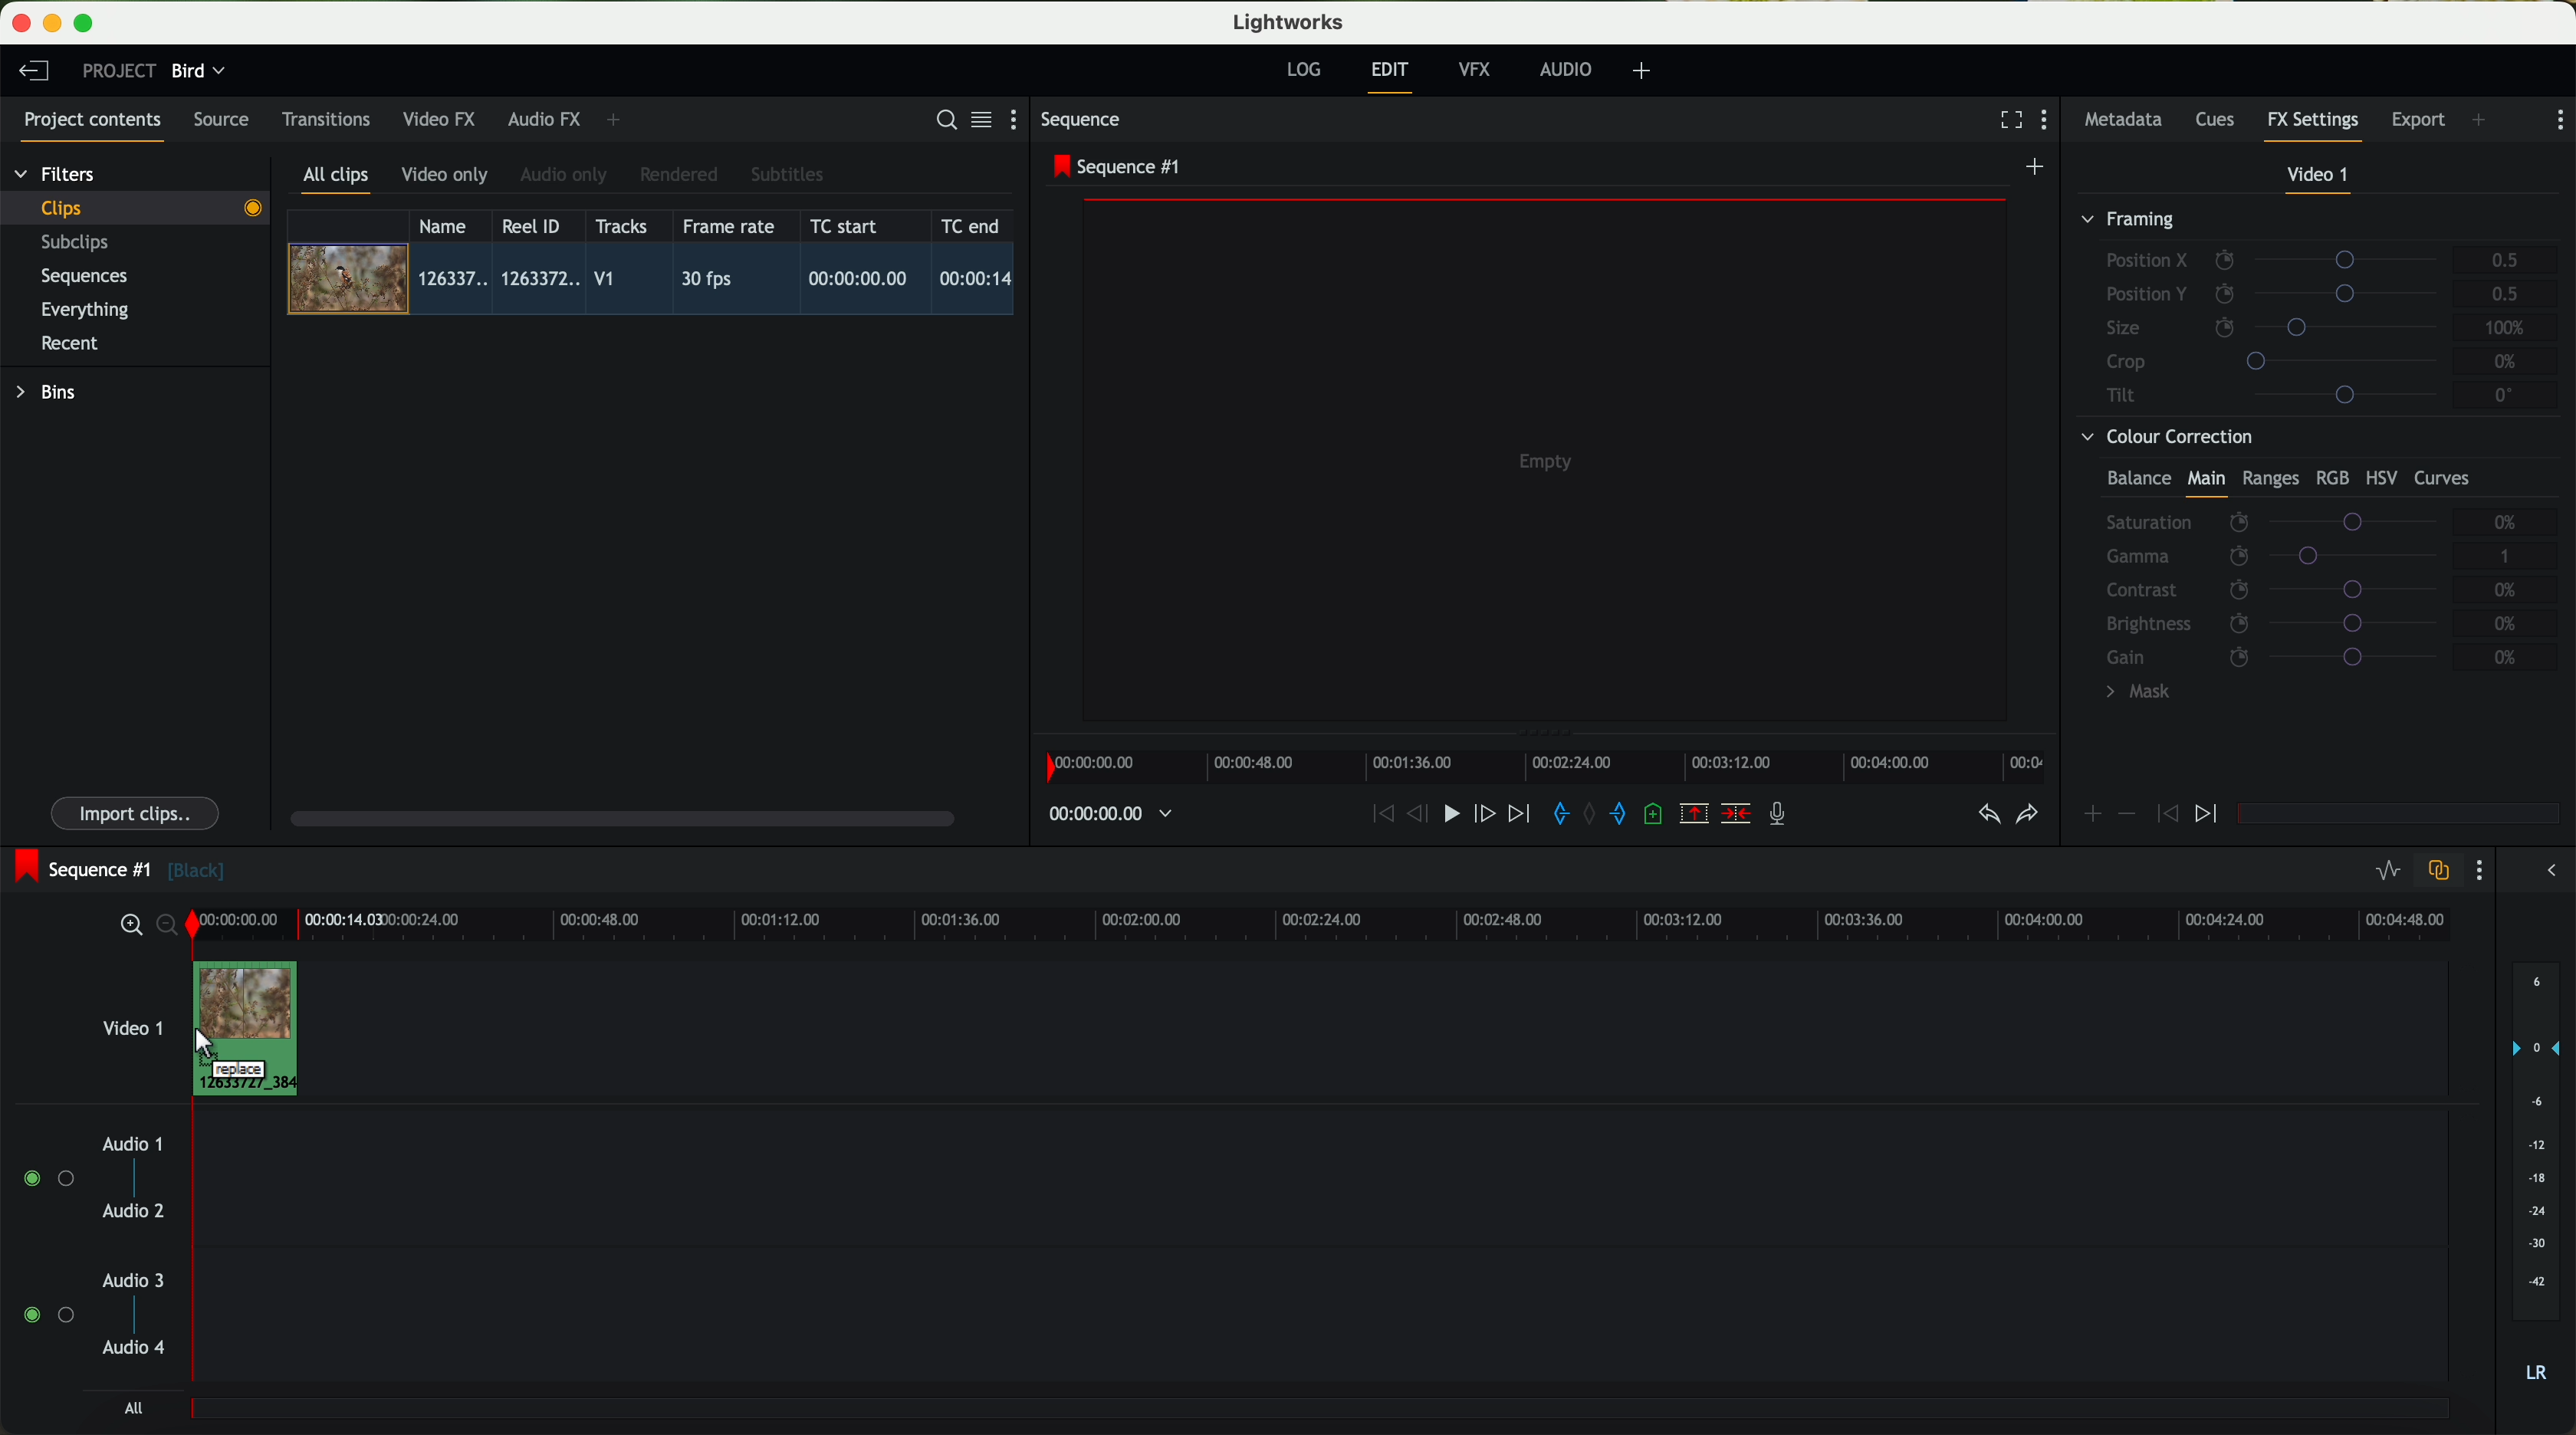 This screenshot has height=1435, width=2576. Describe the element at coordinates (135, 1348) in the screenshot. I see `audio 4` at that location.